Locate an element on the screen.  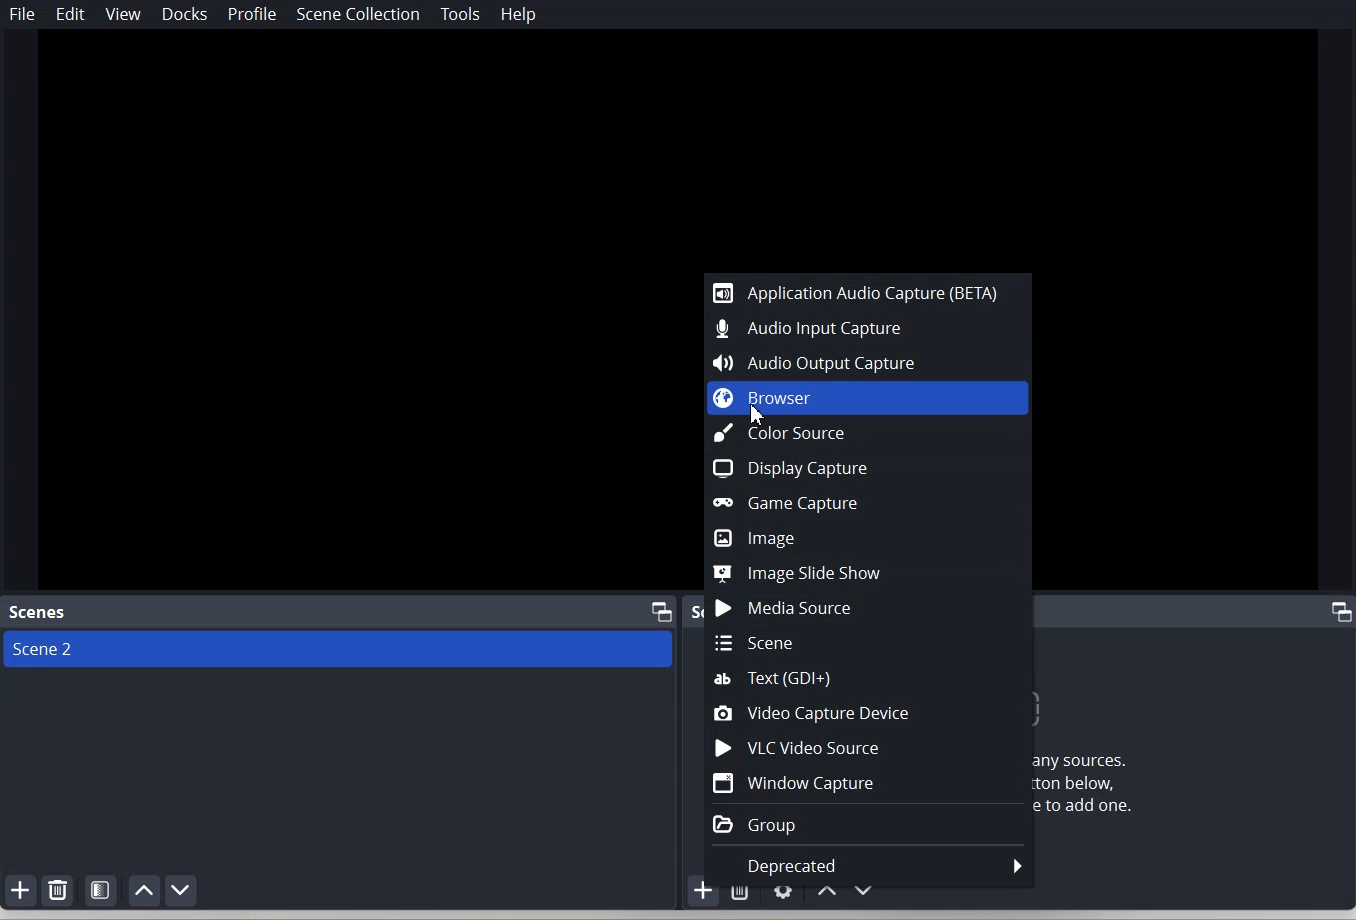
Remove selected Source is located at coordinates (741, 894).